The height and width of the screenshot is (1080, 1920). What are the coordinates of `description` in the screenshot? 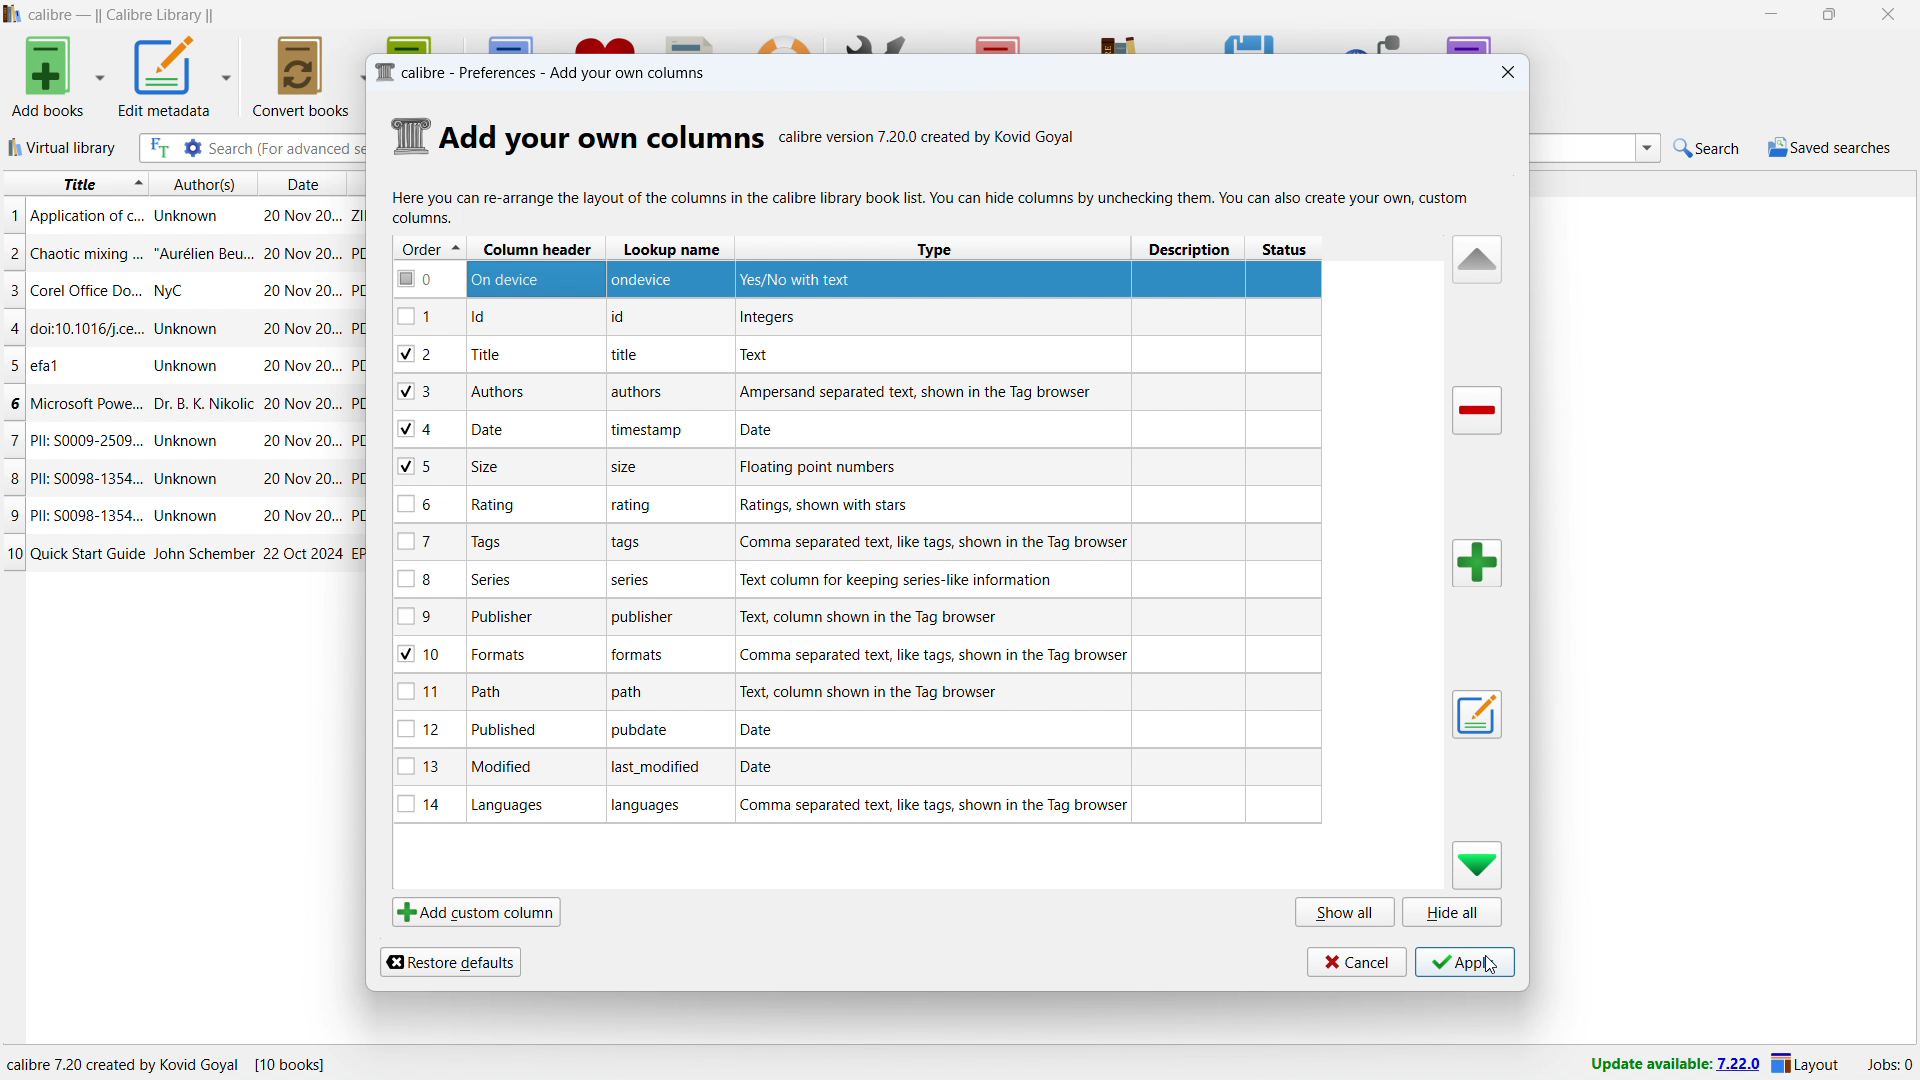 It's located at (1192, 249).